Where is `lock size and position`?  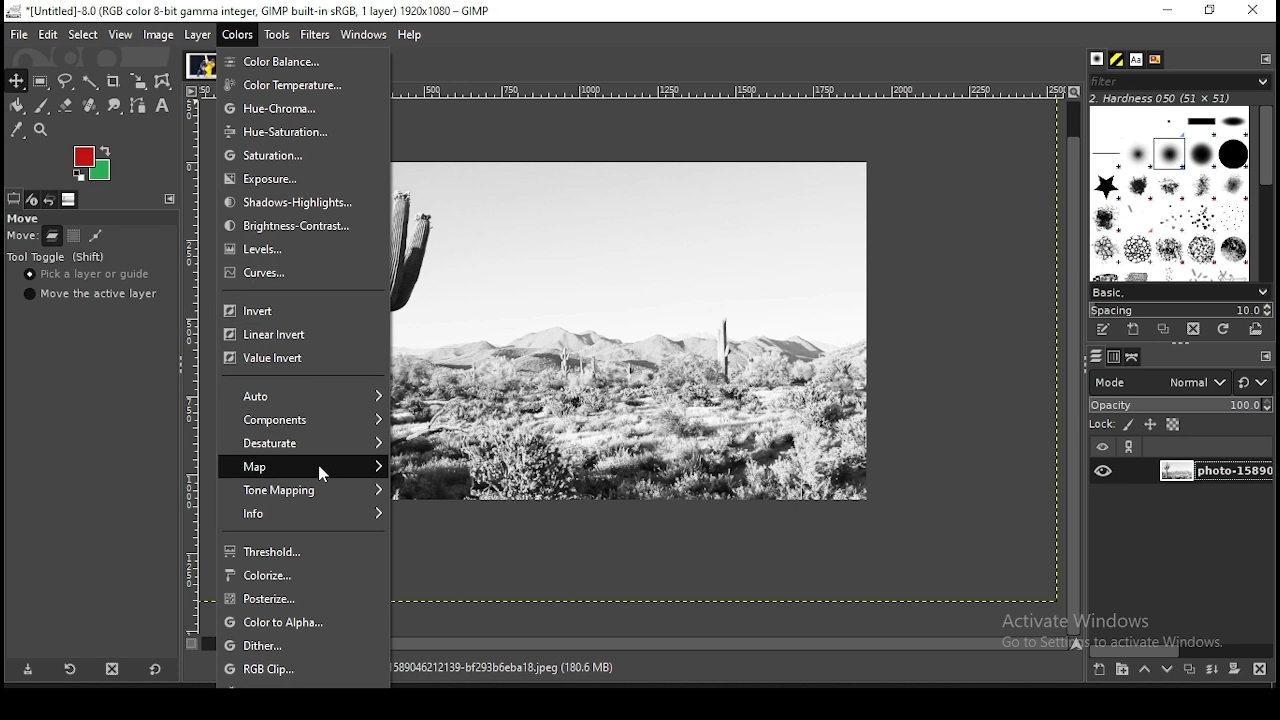
lock size and position is located at coordinates (1150, 424).